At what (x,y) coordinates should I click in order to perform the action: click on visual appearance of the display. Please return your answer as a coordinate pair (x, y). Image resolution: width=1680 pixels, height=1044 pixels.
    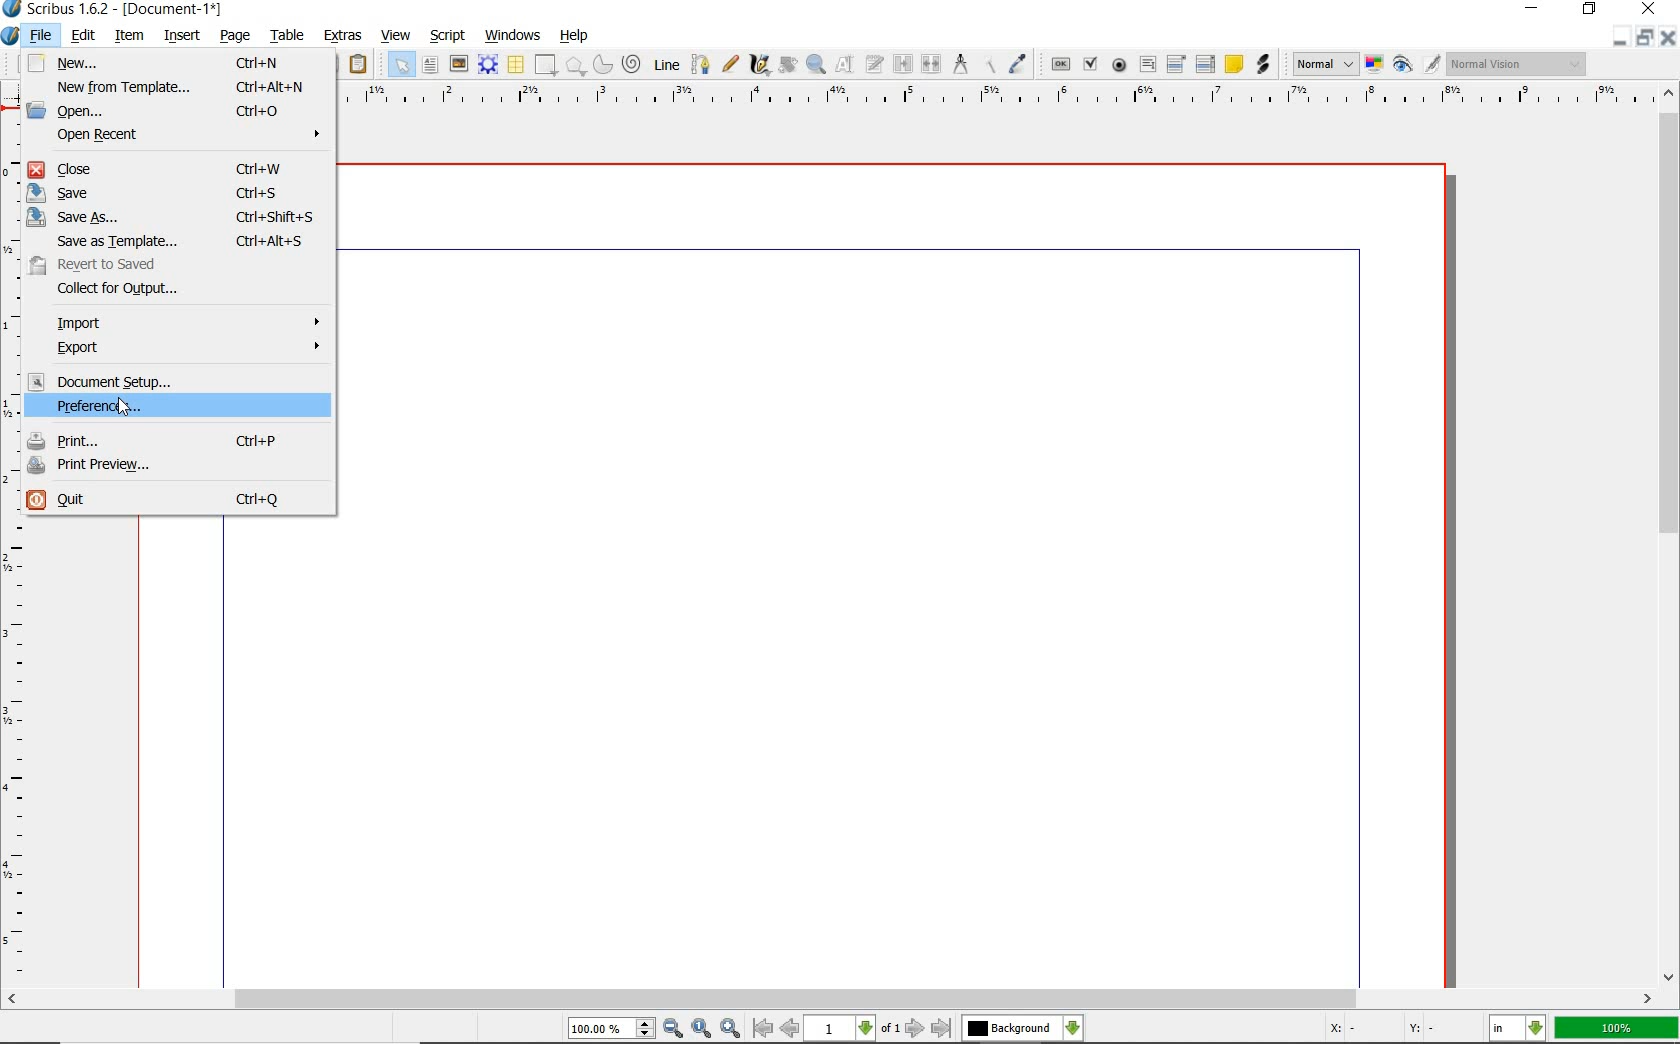
    Looking at the image, I should click on (1517, 66).